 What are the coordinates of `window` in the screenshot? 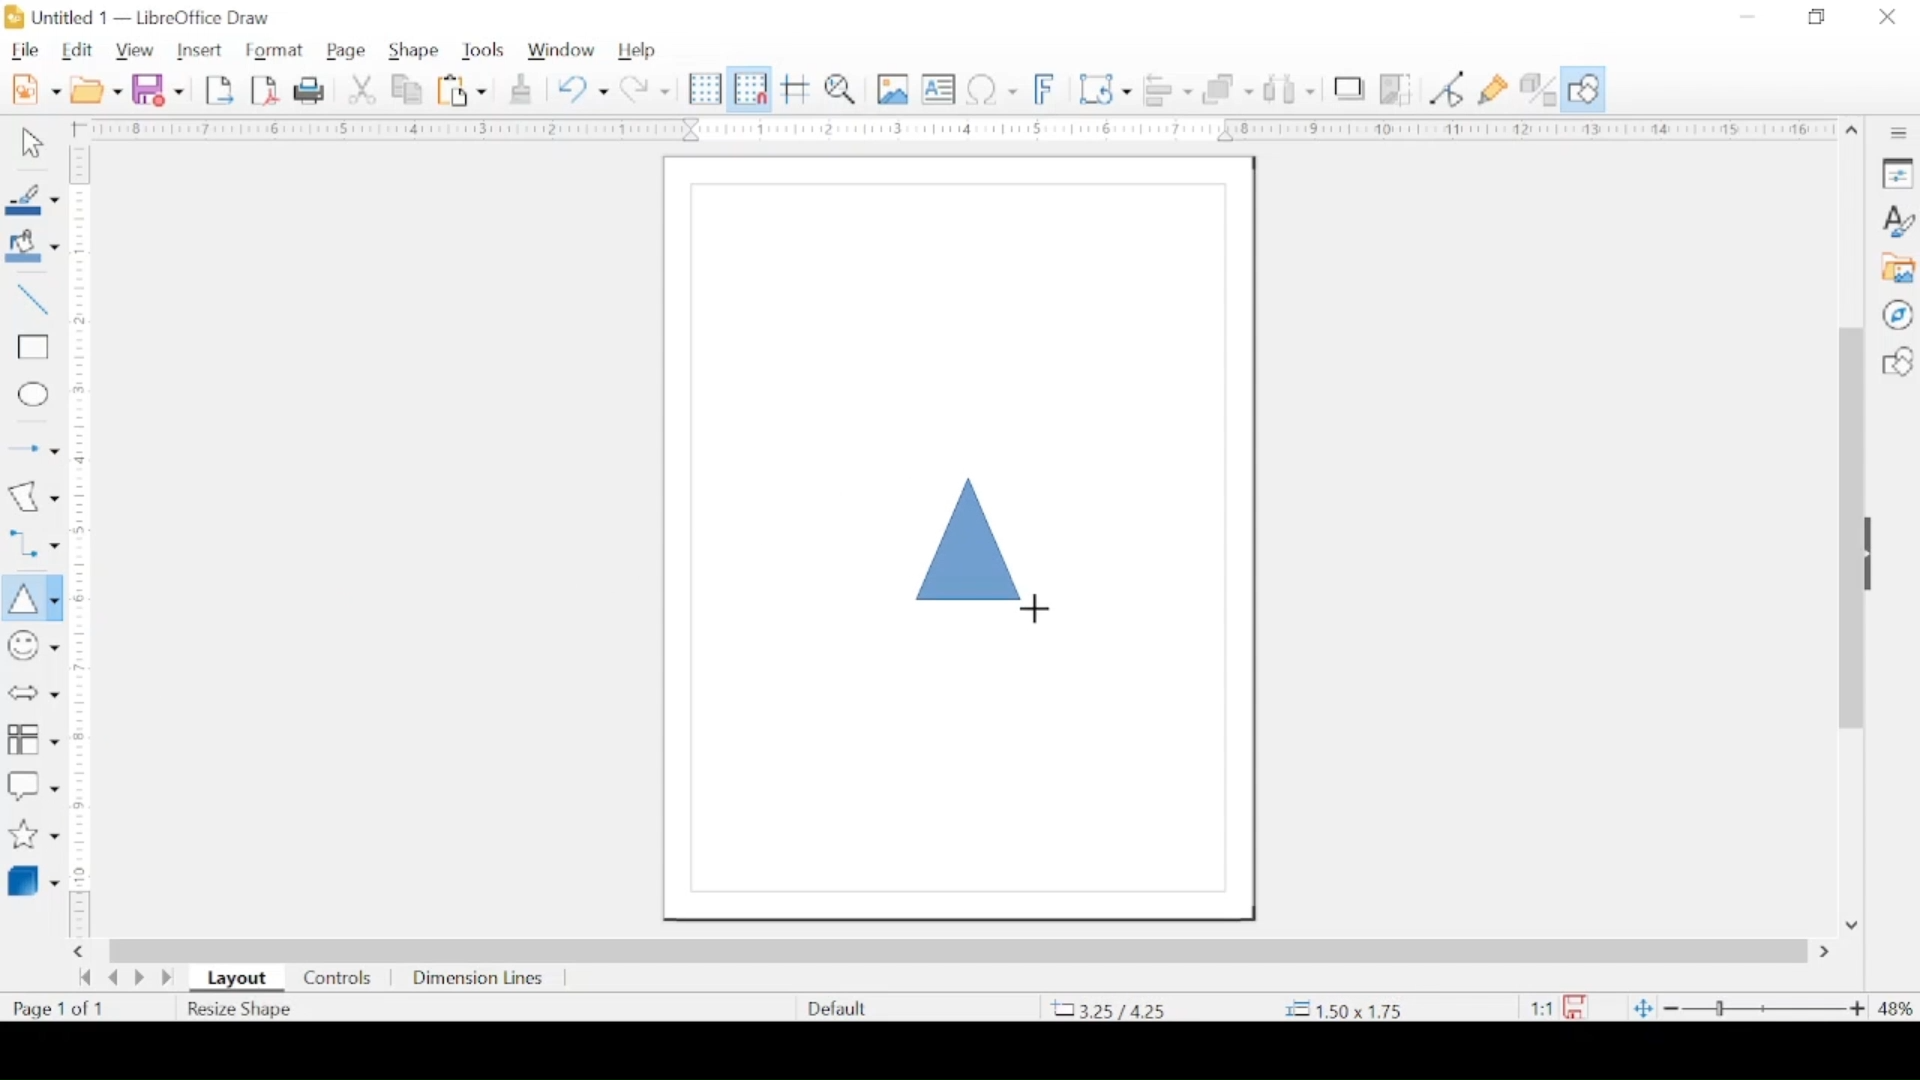 It's located at (561, 48).